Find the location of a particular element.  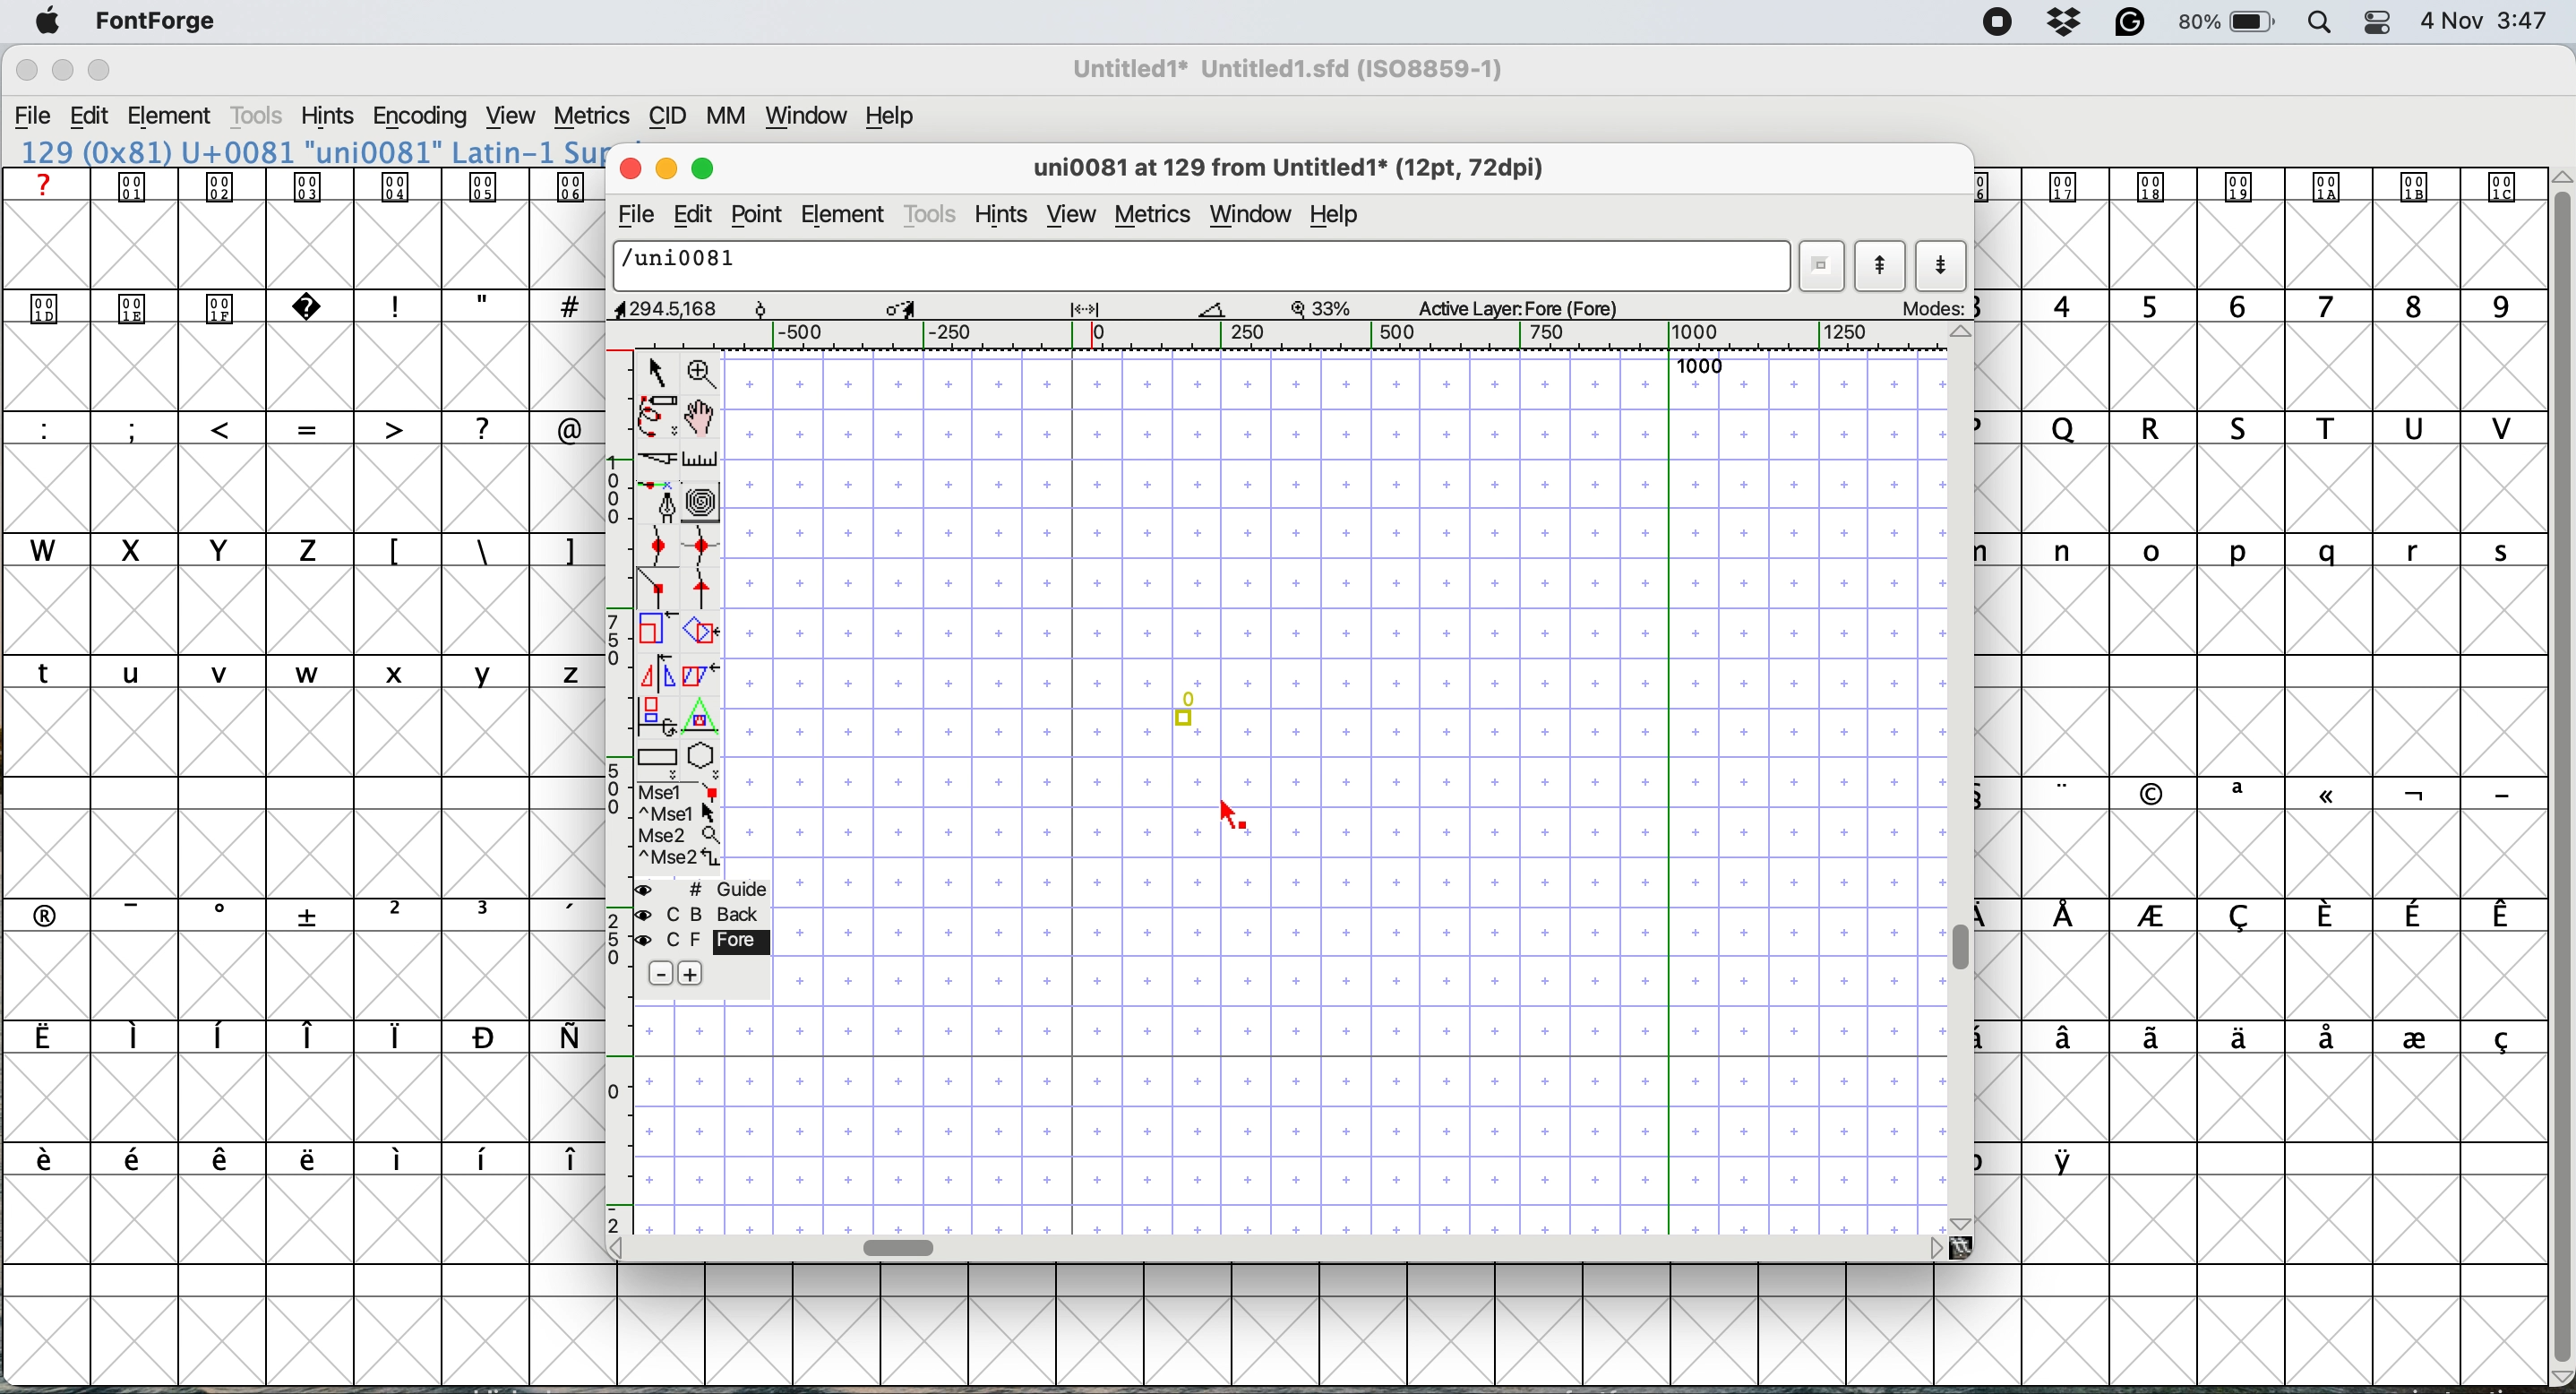

Dropbox Status Icon is located at coordinates (2066, 23).